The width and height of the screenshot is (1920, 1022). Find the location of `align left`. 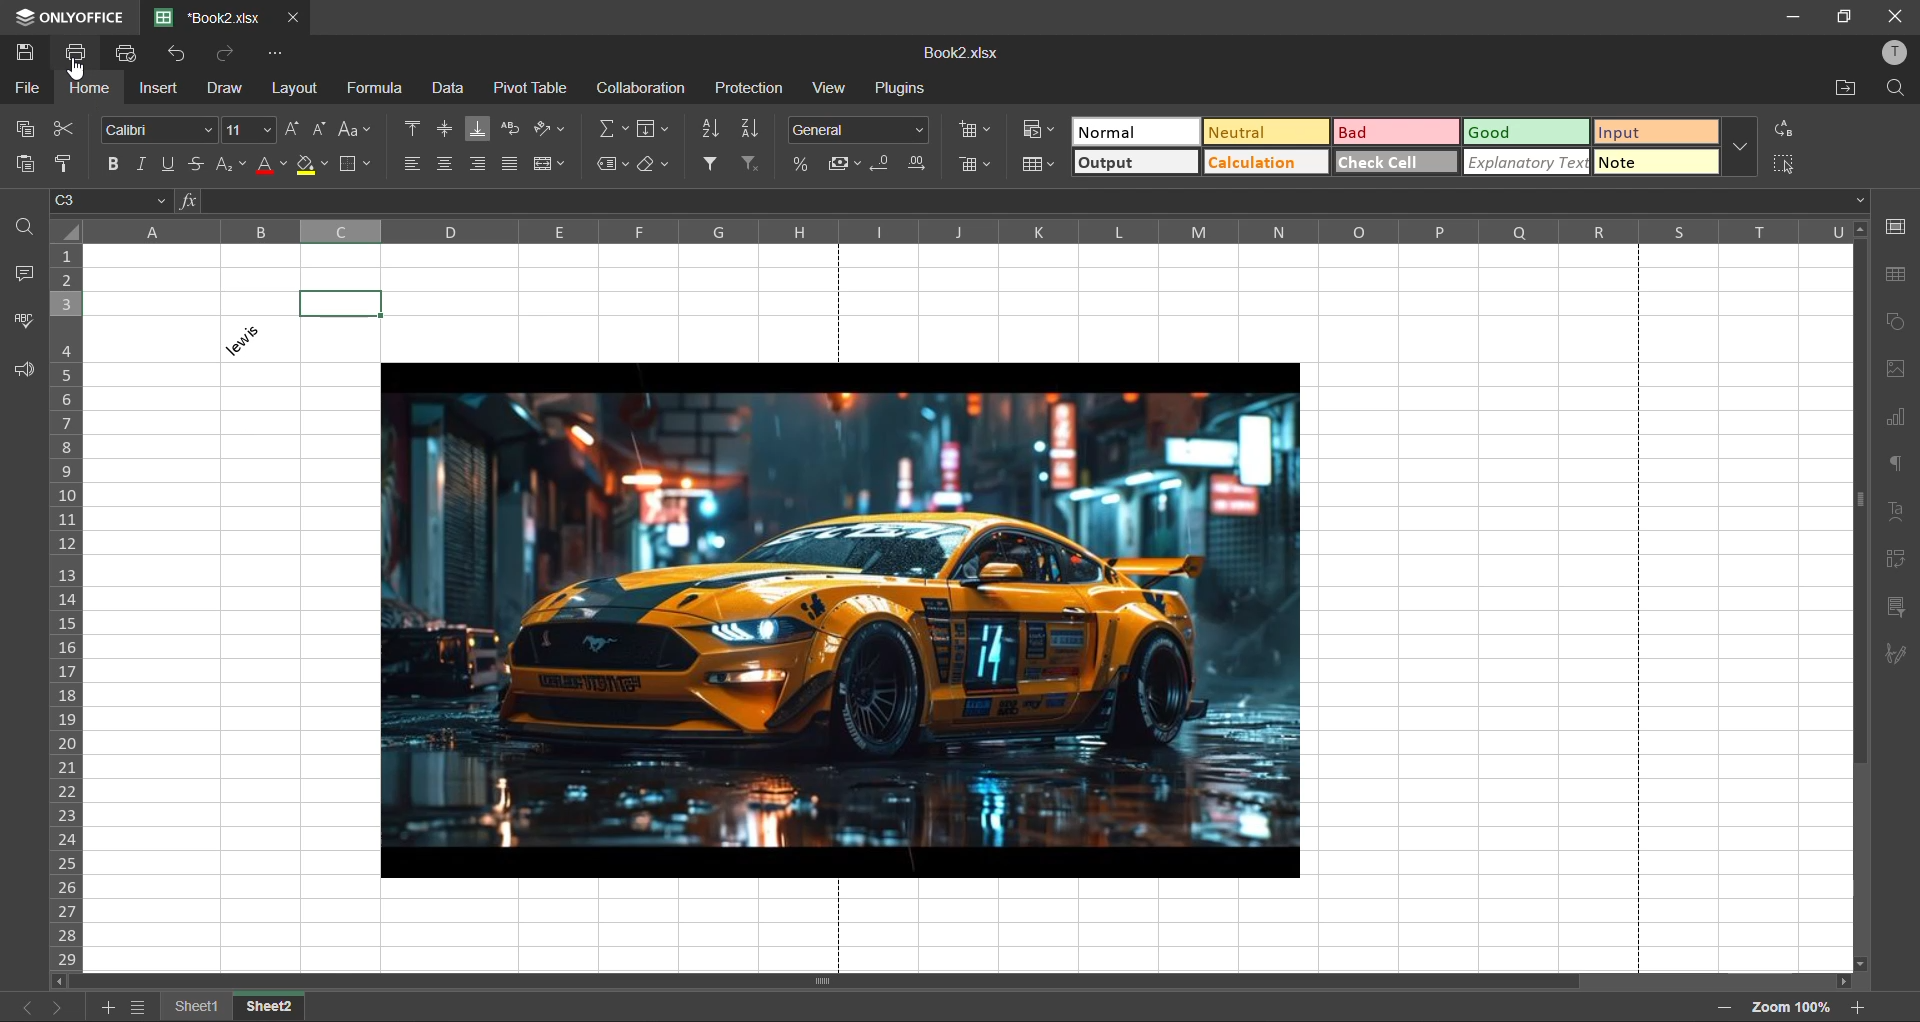

align left is located at coordinates (413, 162).